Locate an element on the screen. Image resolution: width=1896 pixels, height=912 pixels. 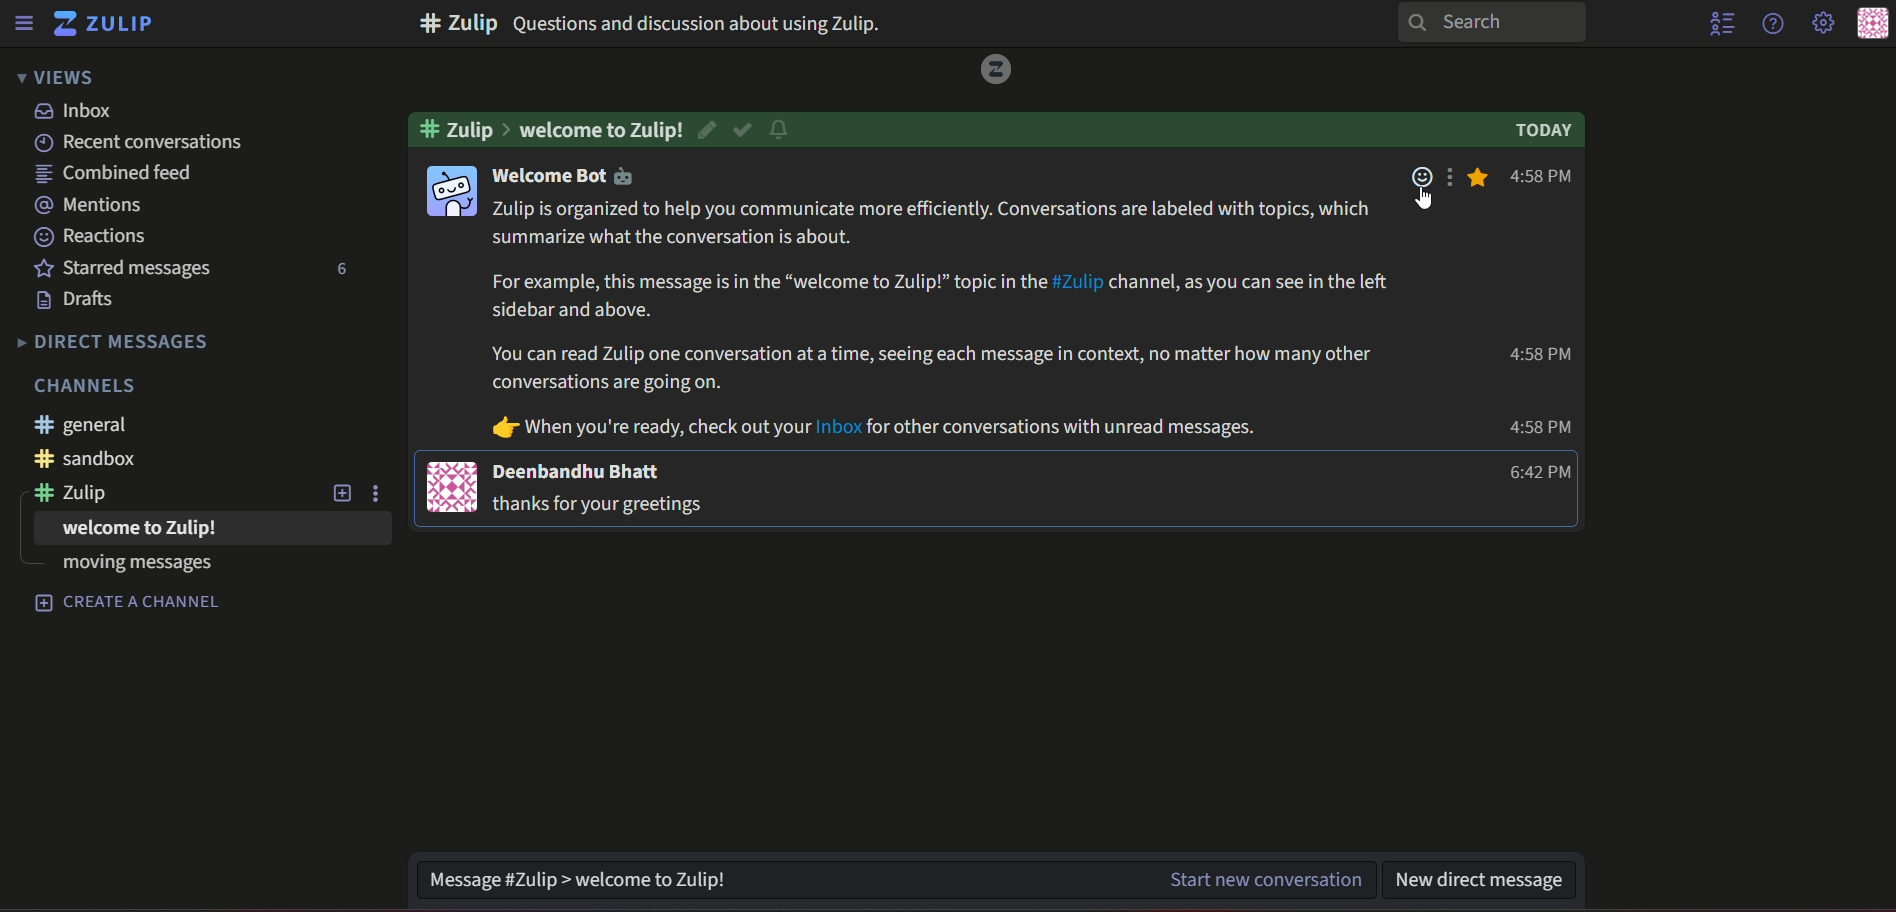
#general is located at coordinates (87, 425).